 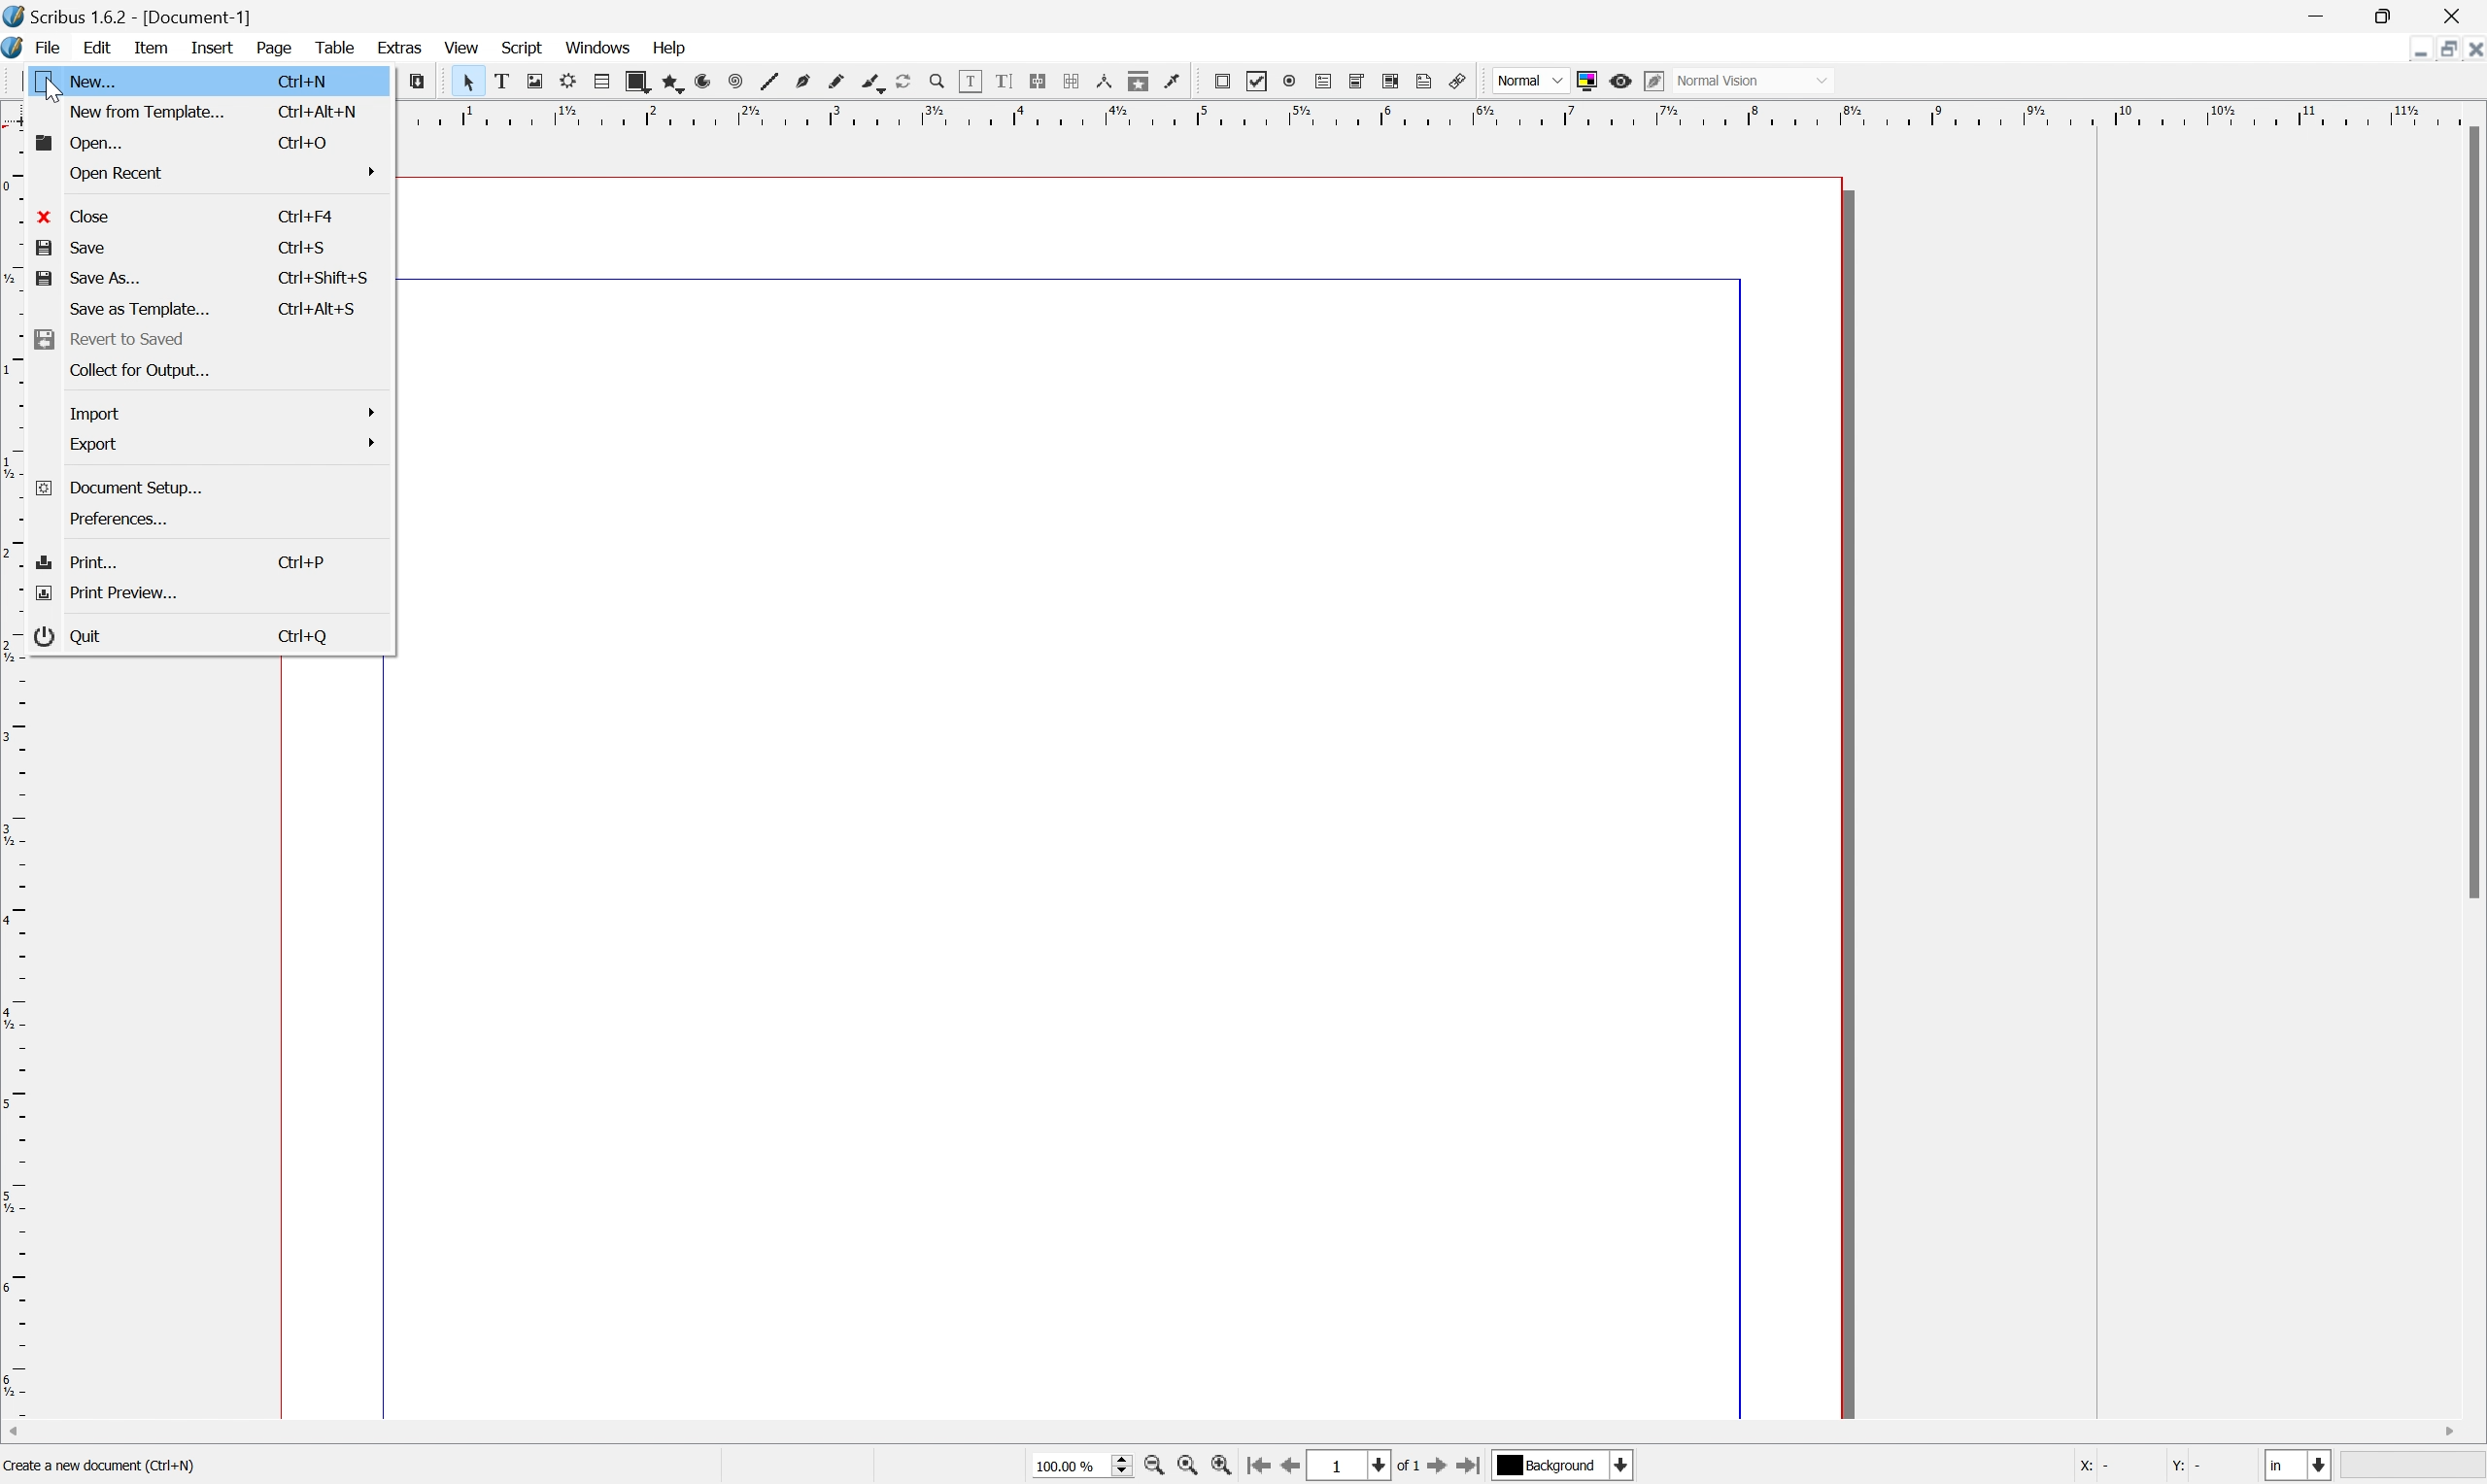 What do you see at coordinates (1140, 81) in the screenshot?
I see `Copy item properties` at bounding box center [1140, 81].